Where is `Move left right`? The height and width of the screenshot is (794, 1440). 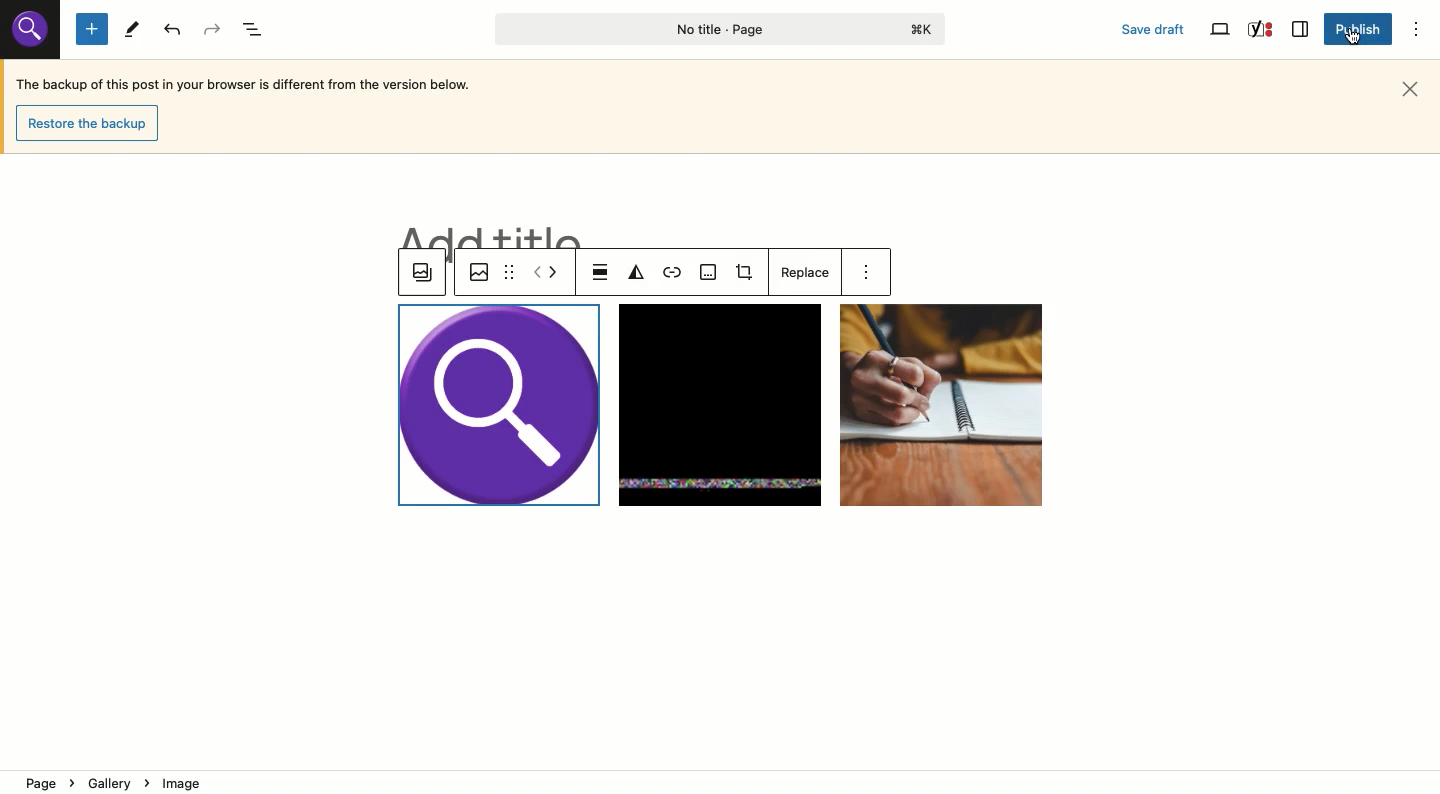
Move left right is located at coordinates (546, 273).